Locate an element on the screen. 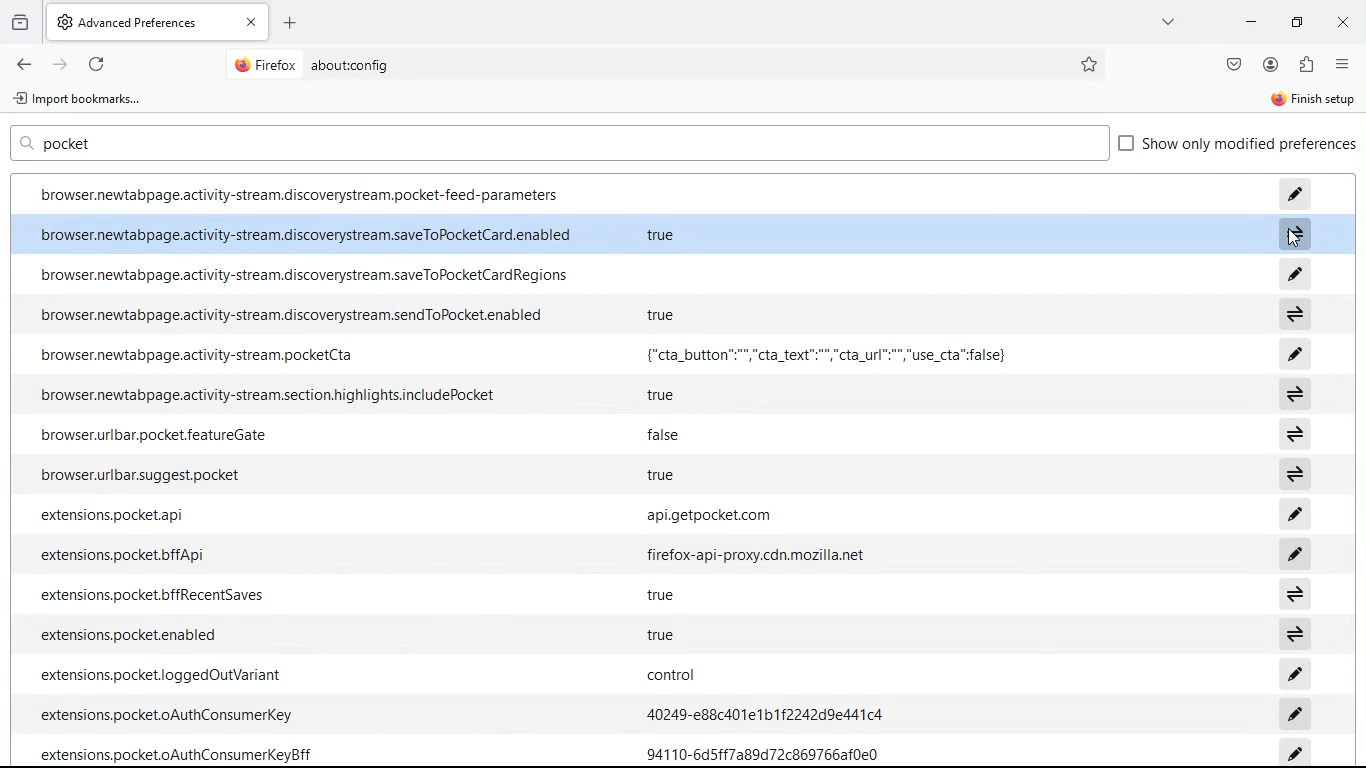  browser.urlbar.pocket featureGate is located at coordinates (152, 433).